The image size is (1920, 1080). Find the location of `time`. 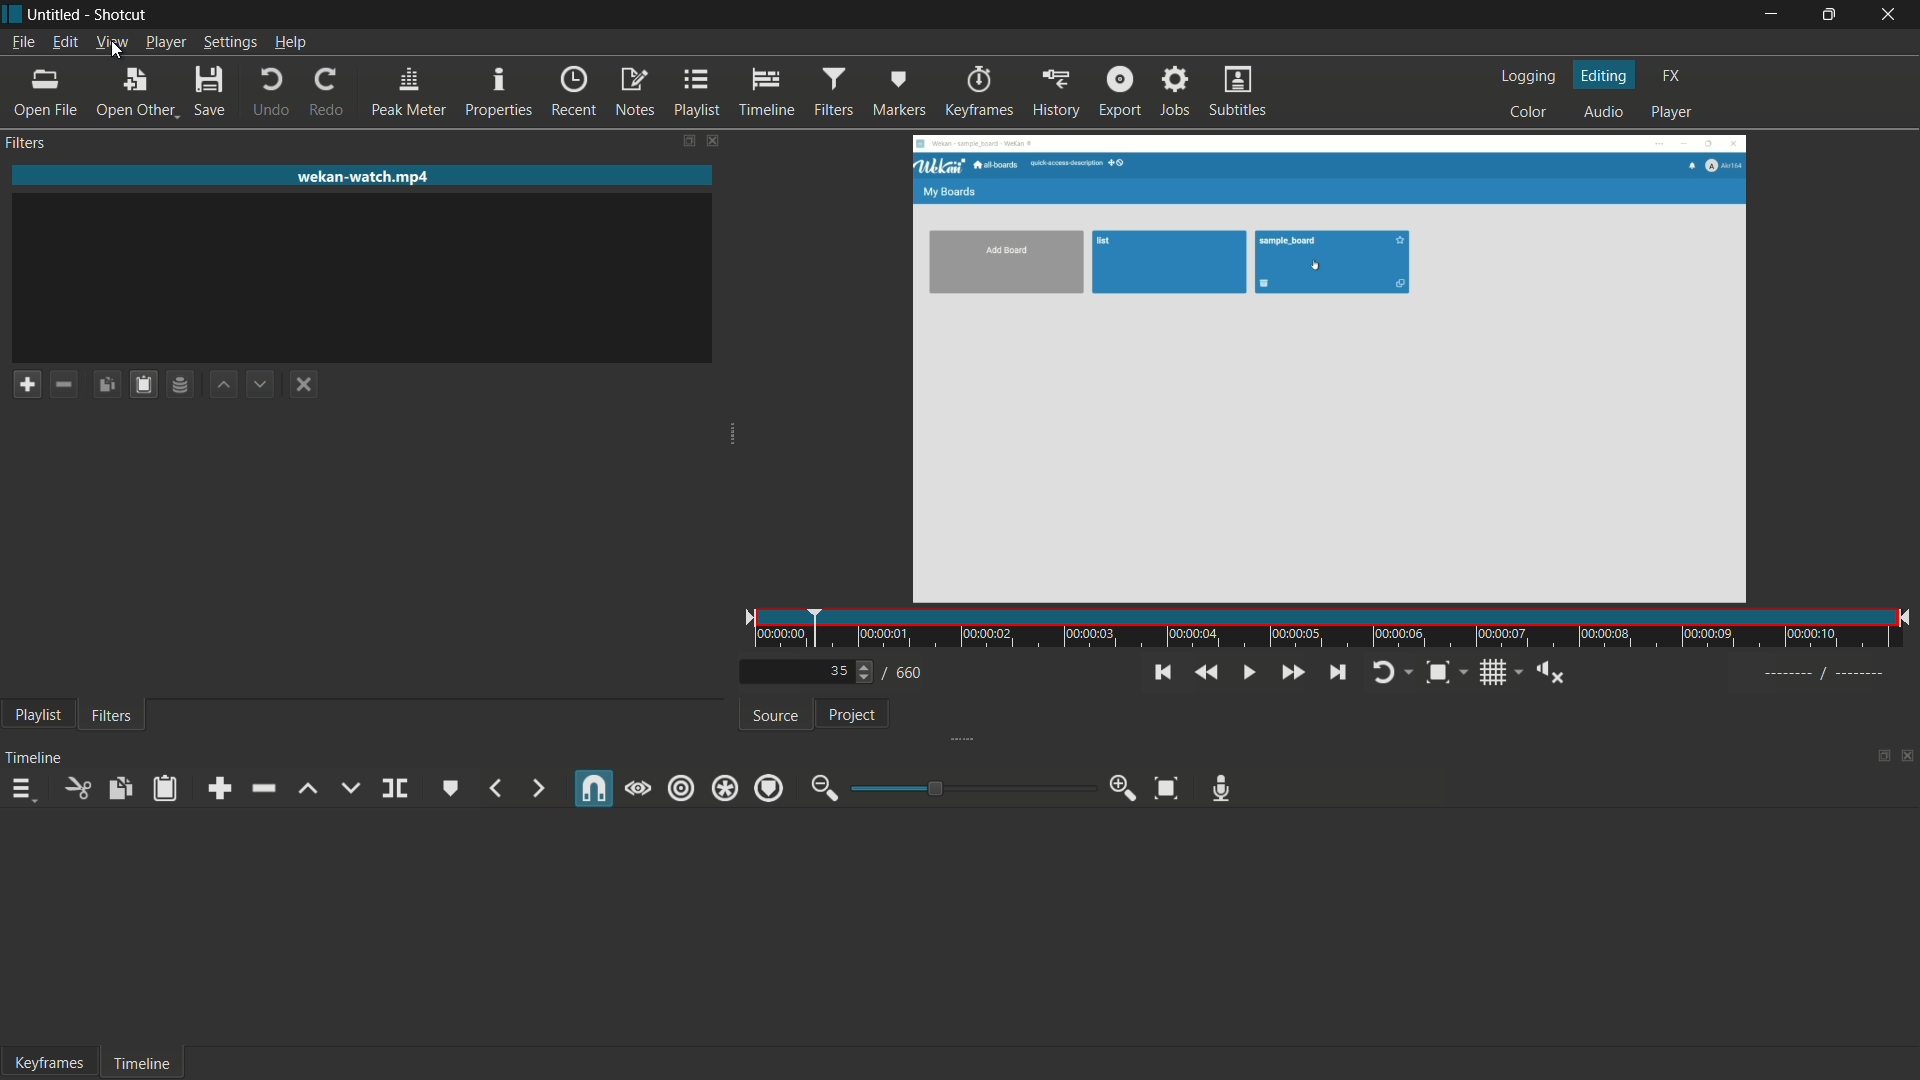

time is located at coordinates (1330, 628).